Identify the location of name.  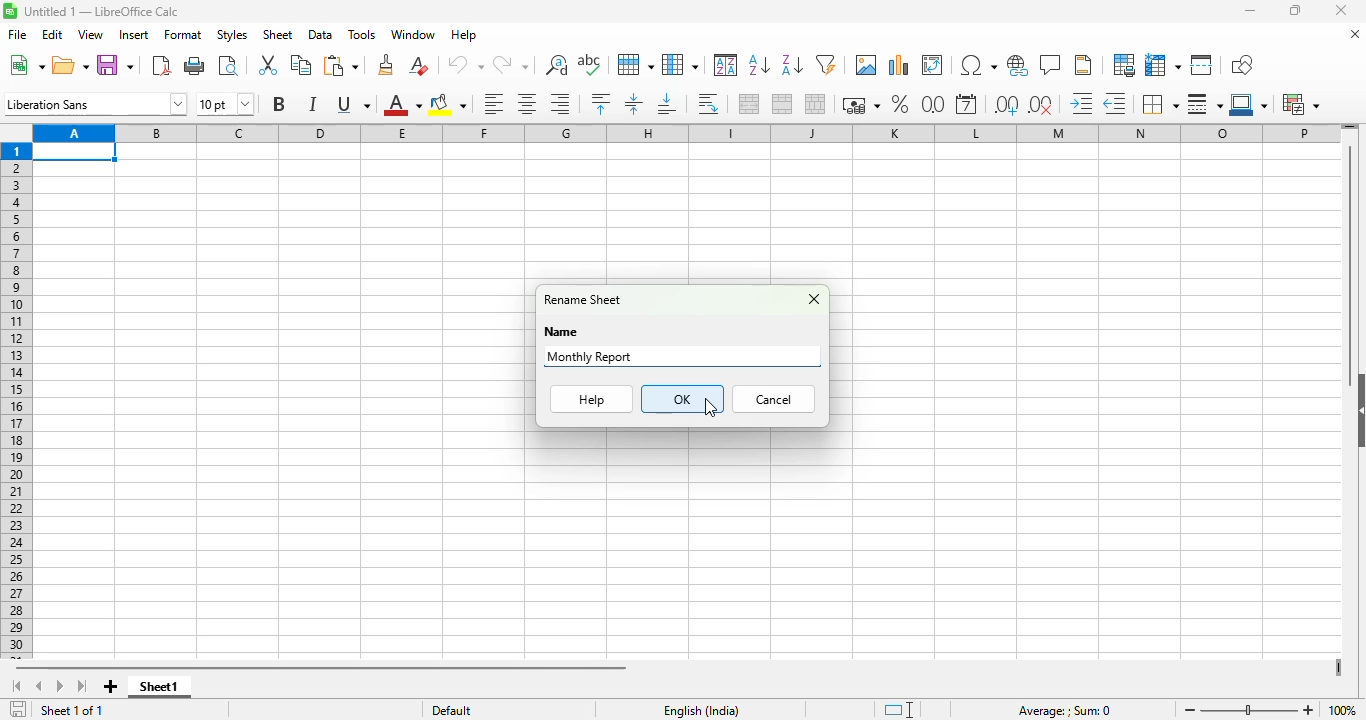
(561, 332).